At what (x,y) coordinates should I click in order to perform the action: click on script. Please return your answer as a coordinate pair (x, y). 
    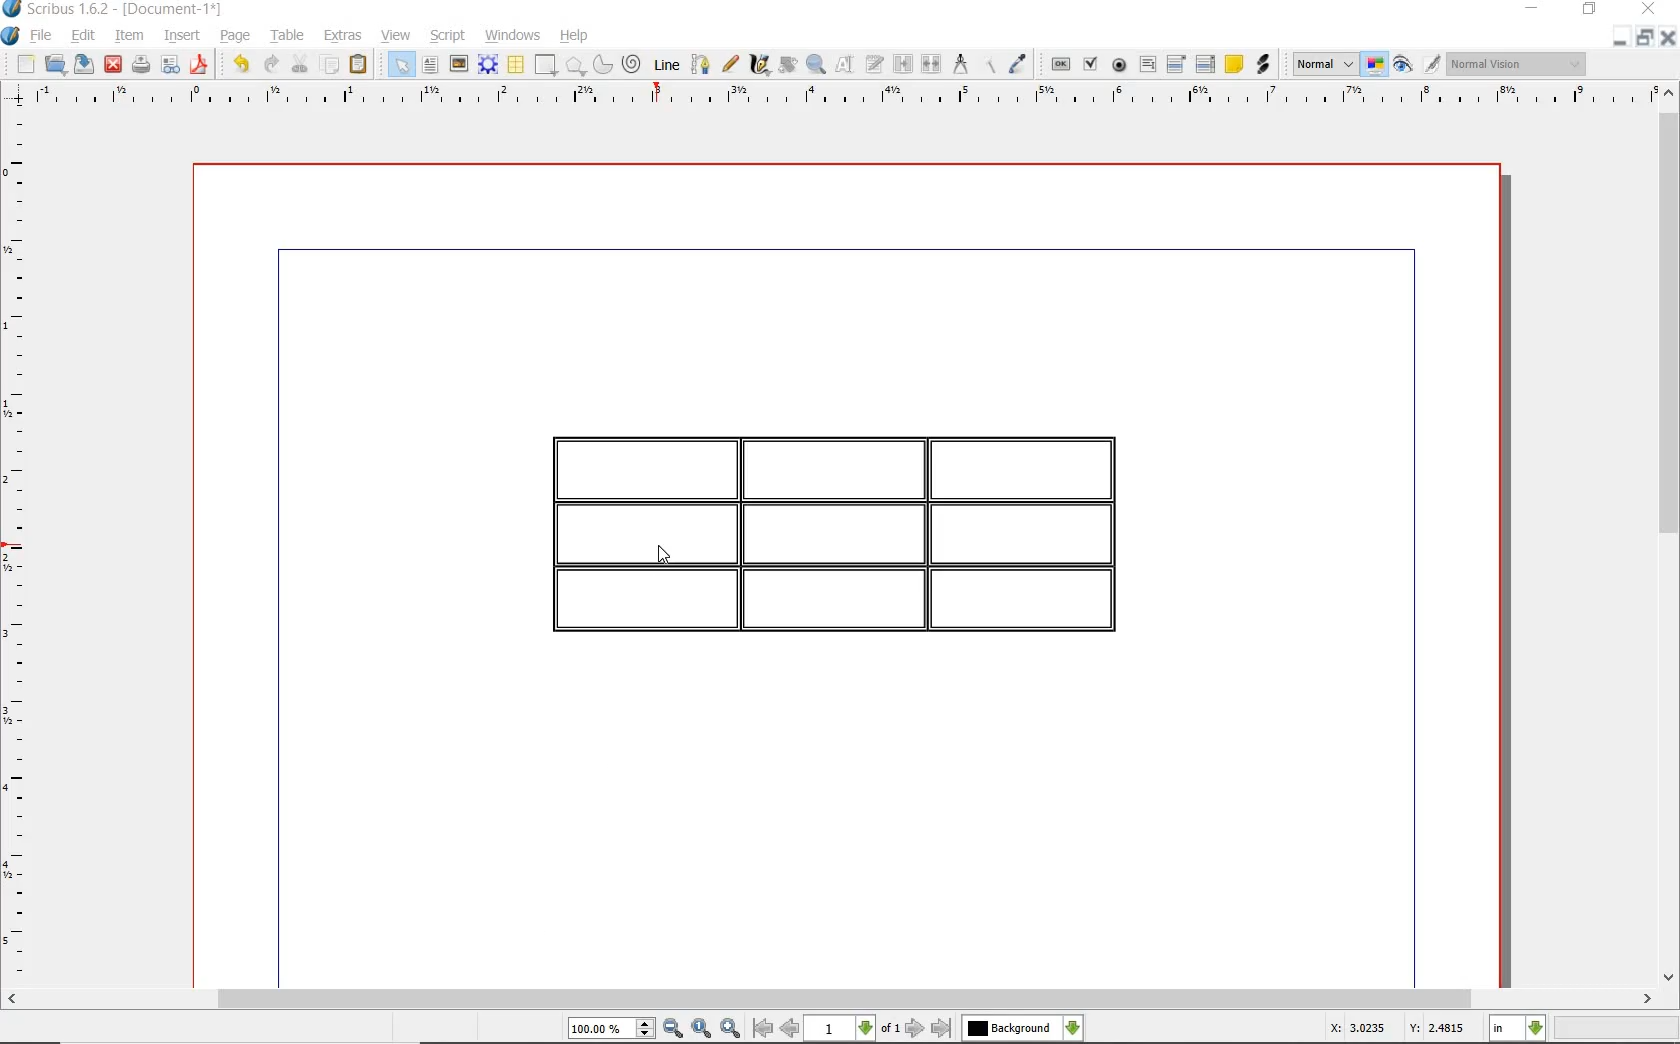
    Looking at the image, I should click on (449, 37).